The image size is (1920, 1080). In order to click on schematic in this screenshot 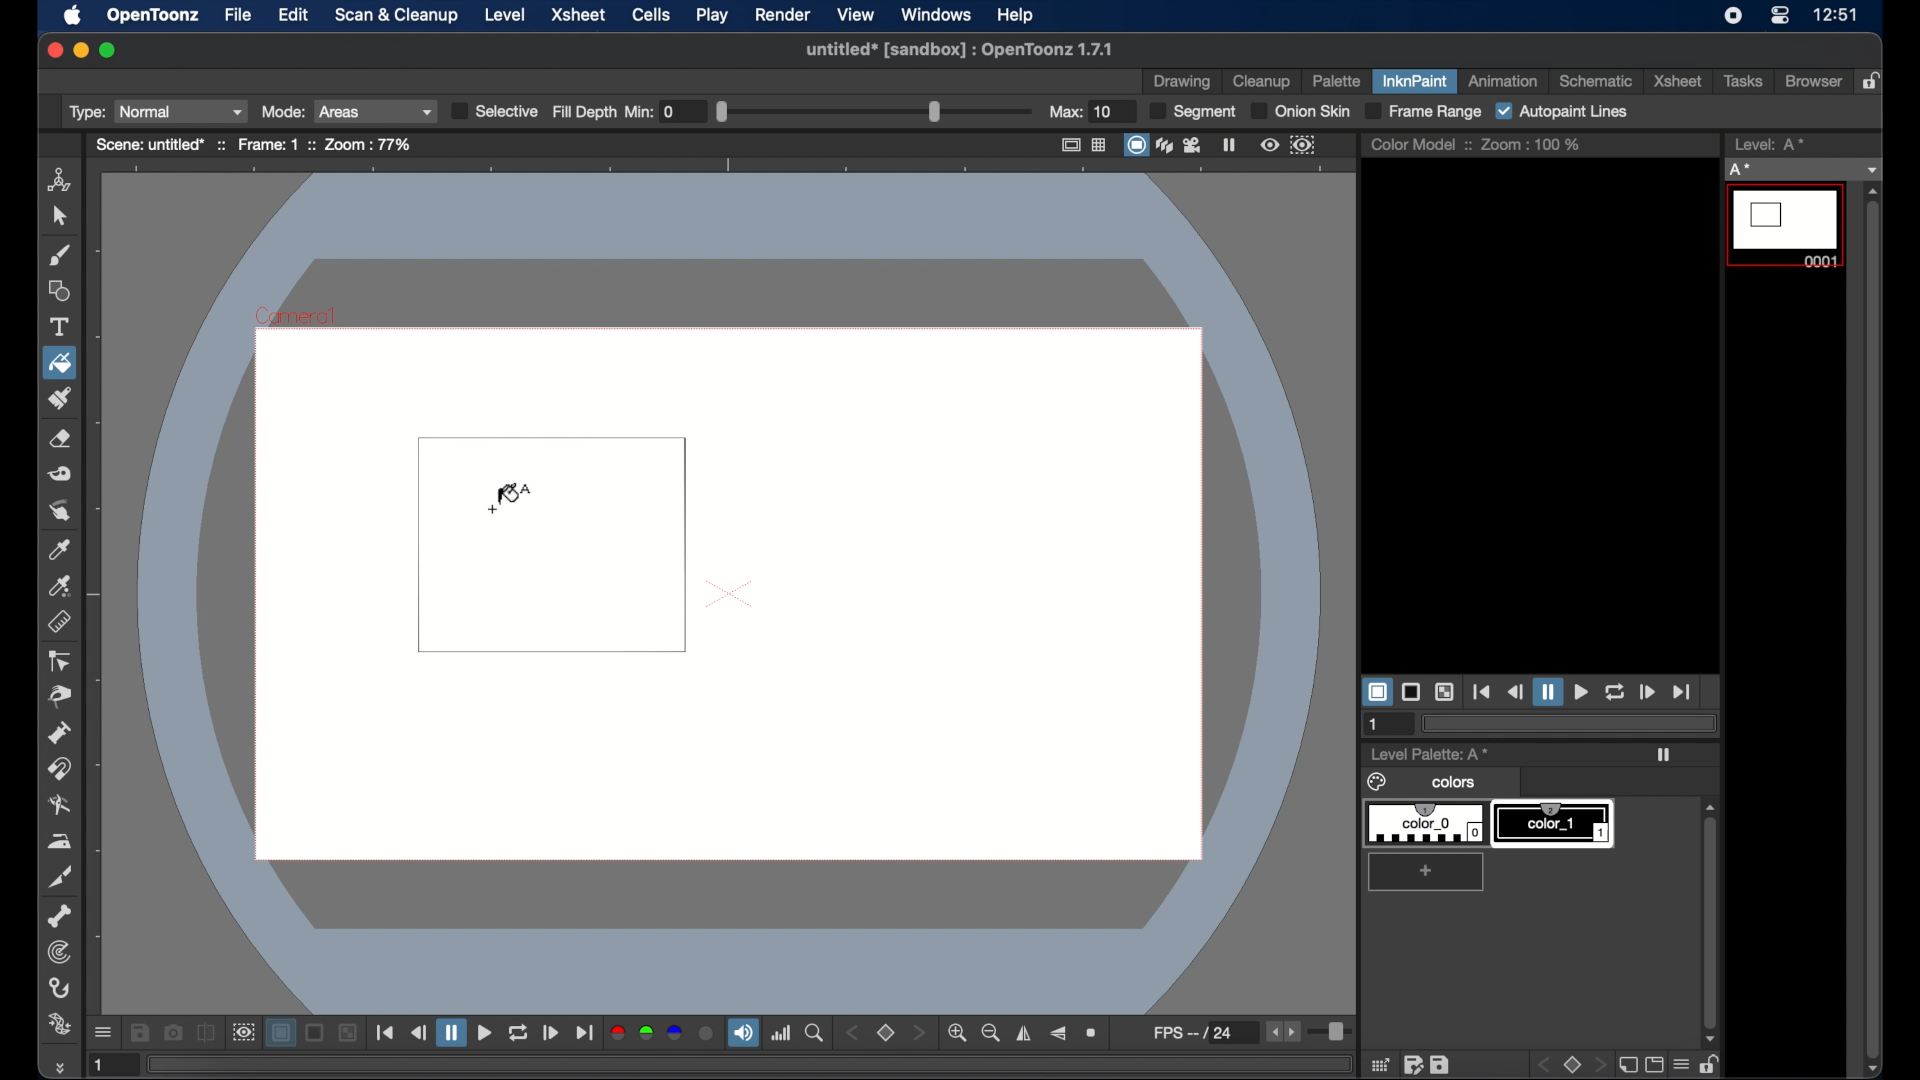, I will do `click(1595, 82)`.